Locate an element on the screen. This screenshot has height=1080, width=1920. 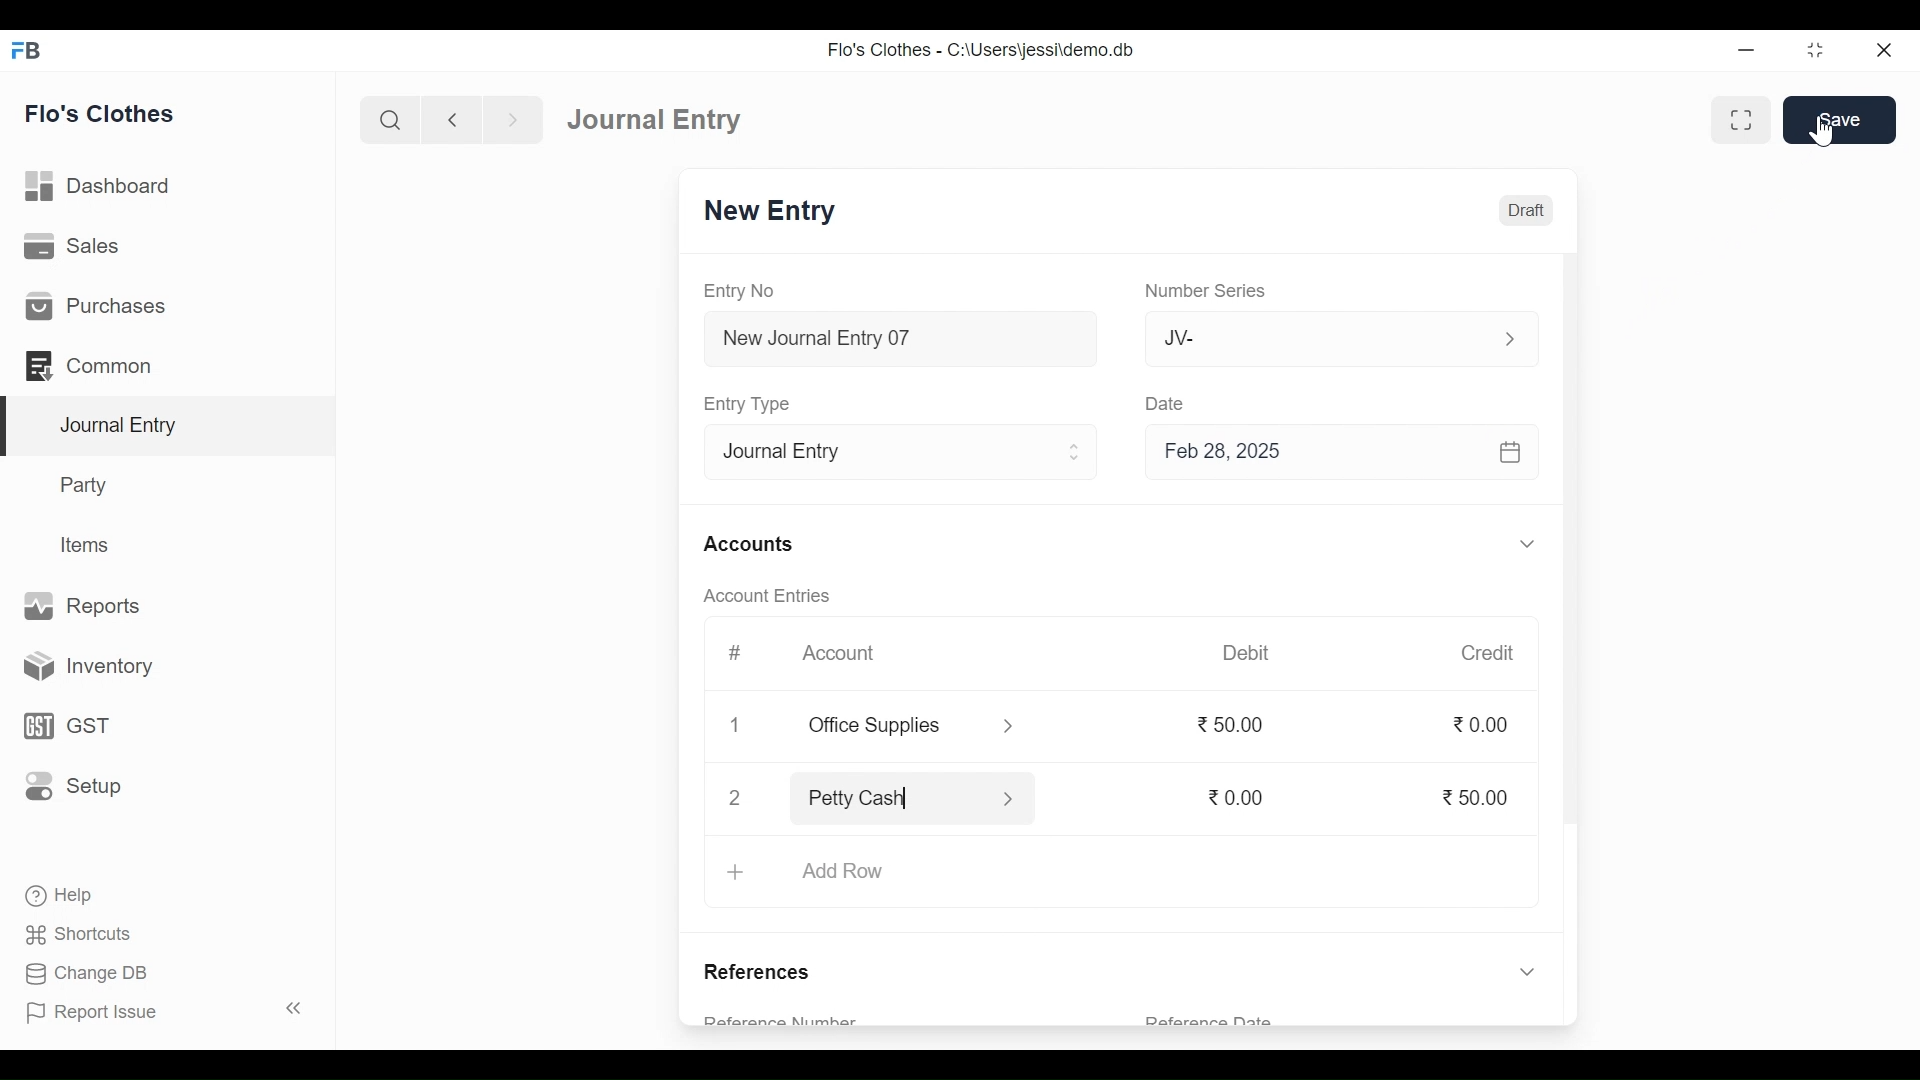
Frappe Books Desktop Icon is located at coordinates (27, 51).